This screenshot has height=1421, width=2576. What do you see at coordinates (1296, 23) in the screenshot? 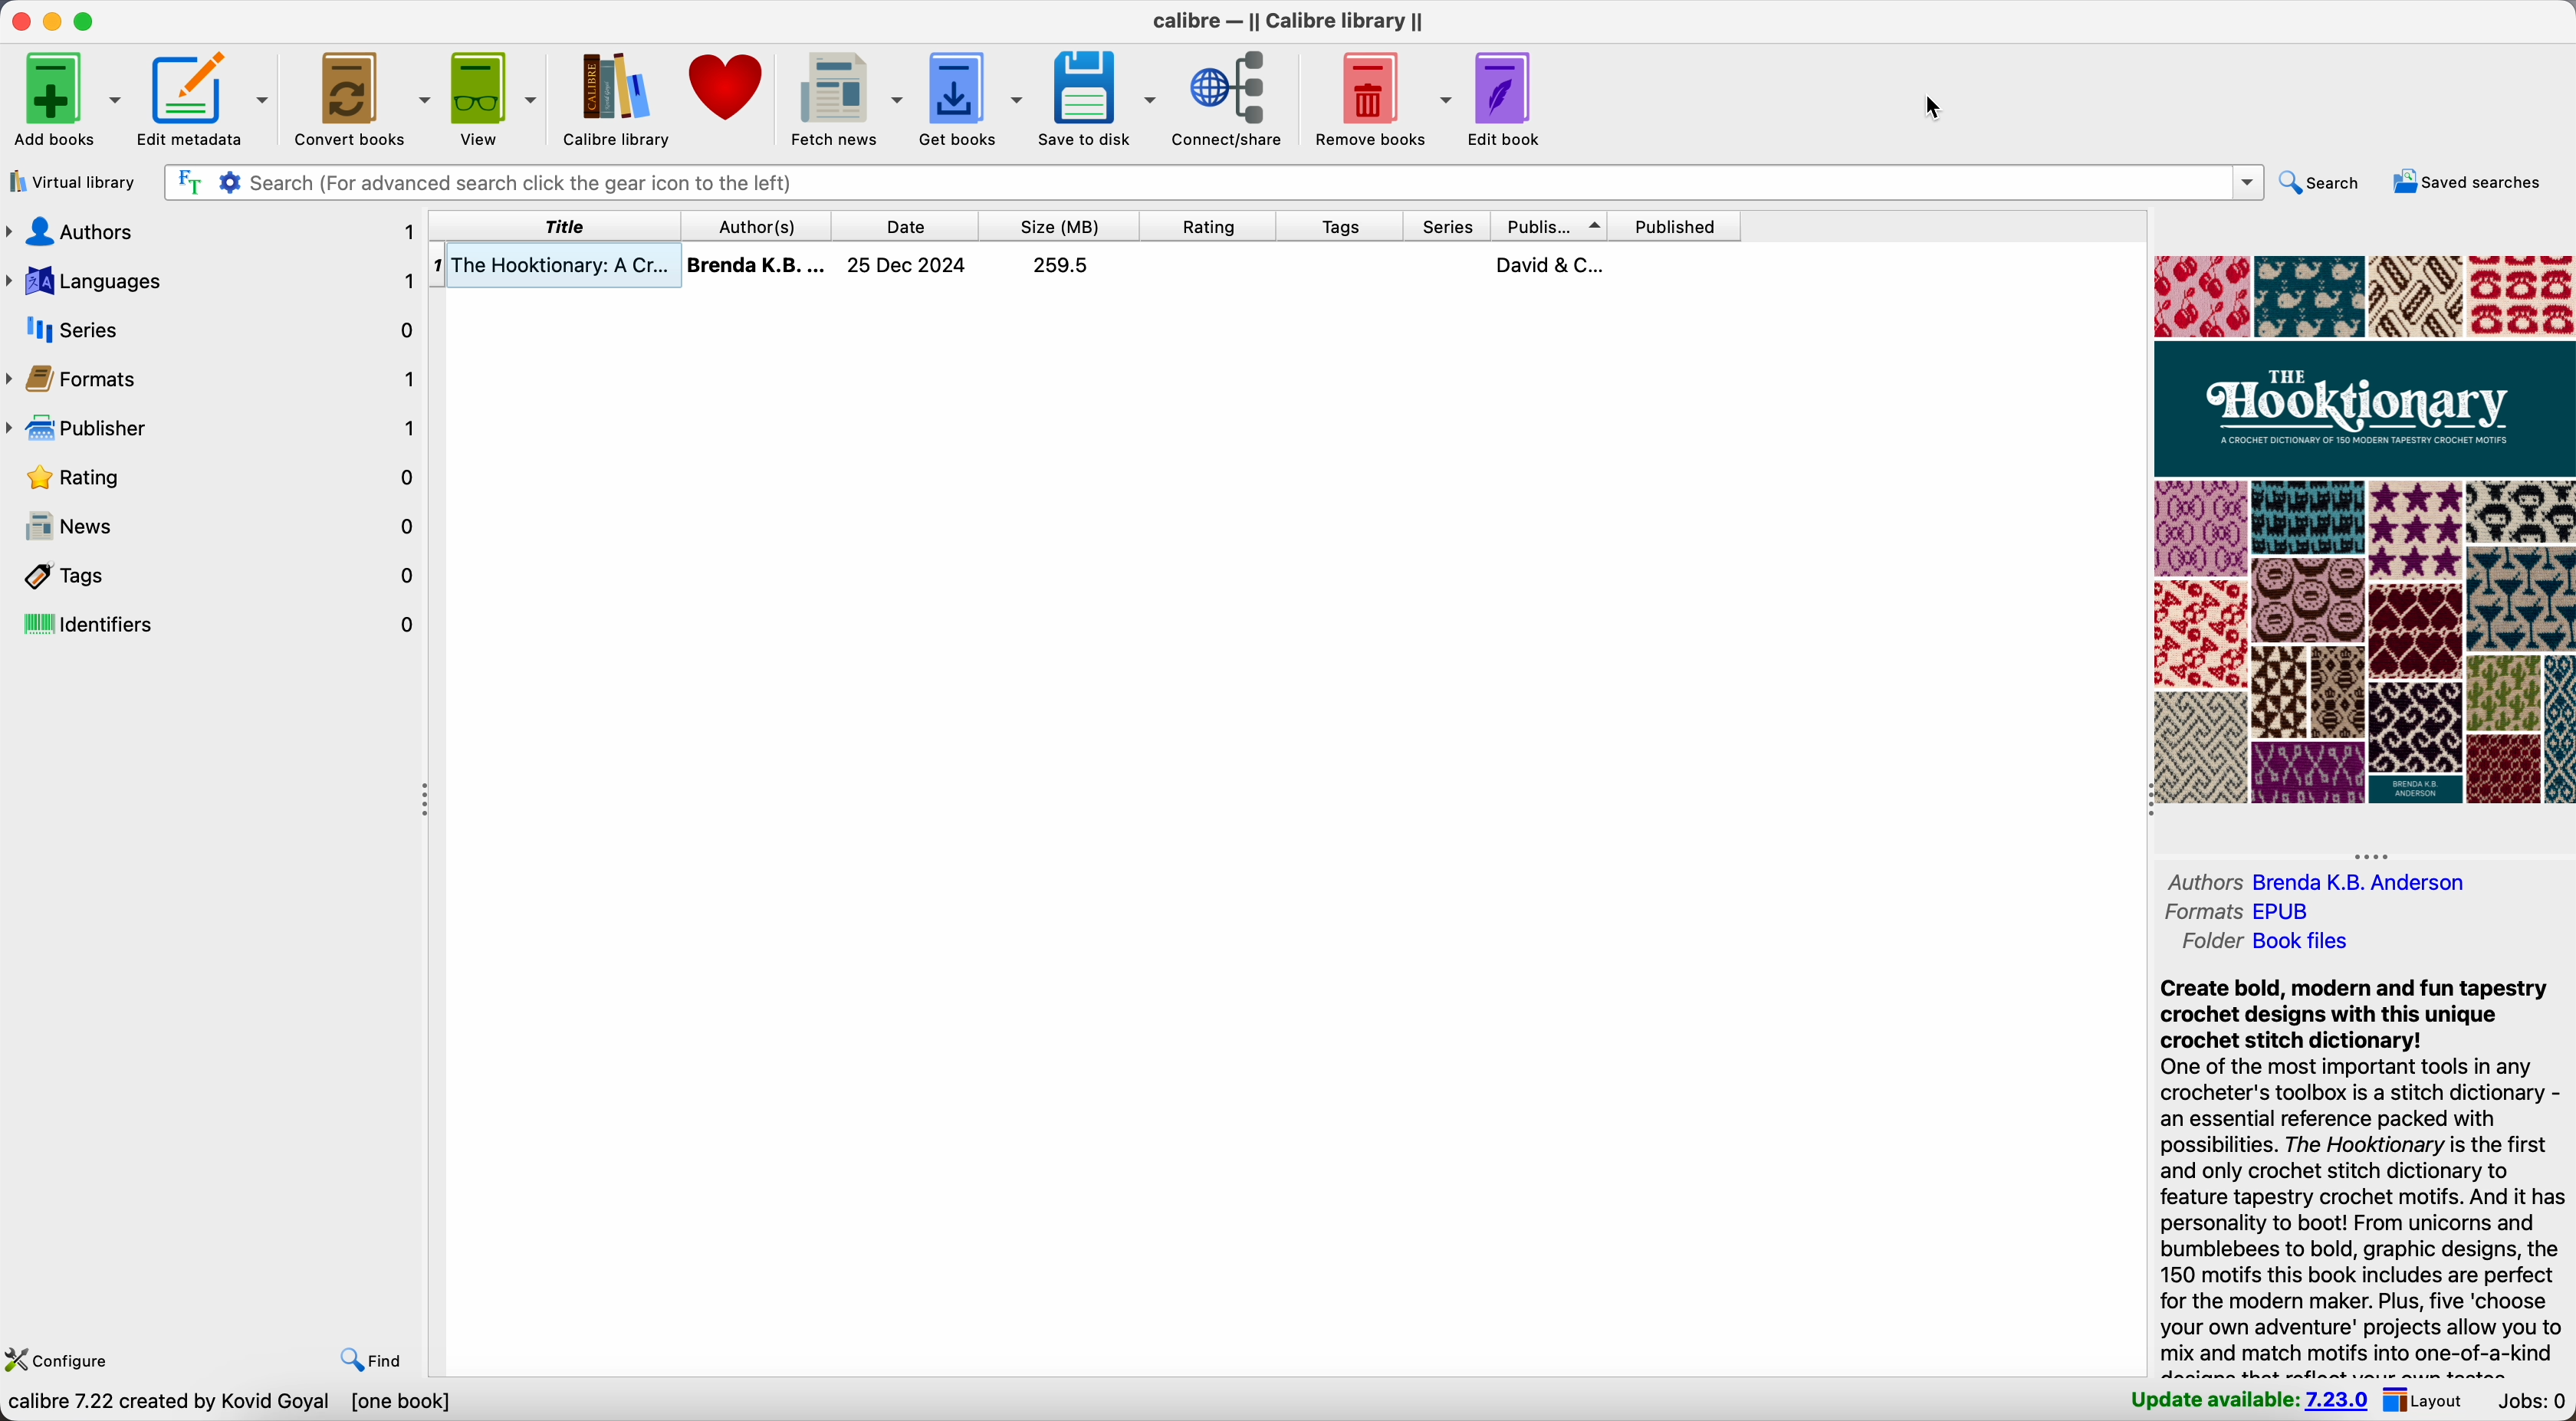
I see `Calibre` at bounding box center [1296, 23].